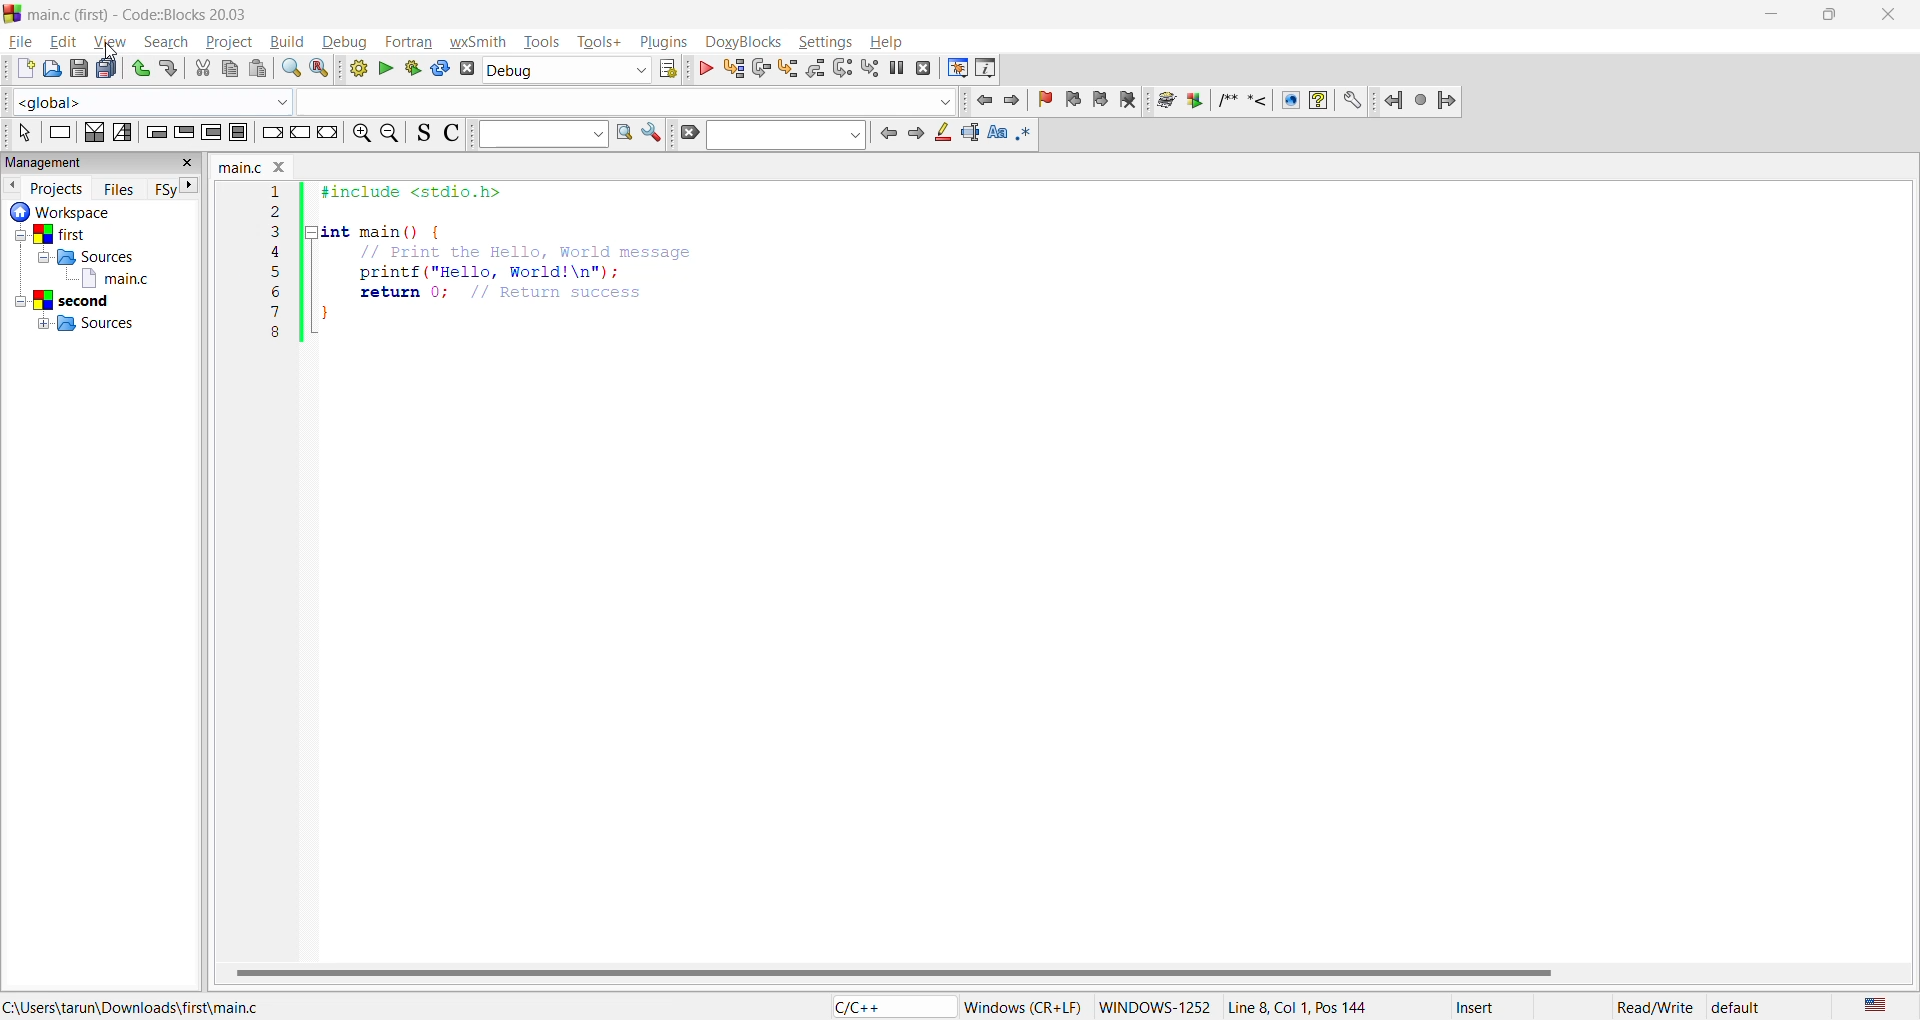  Describe the element at coordinates (704, 69) in the screenshot. I see `debug/continue` at that location.